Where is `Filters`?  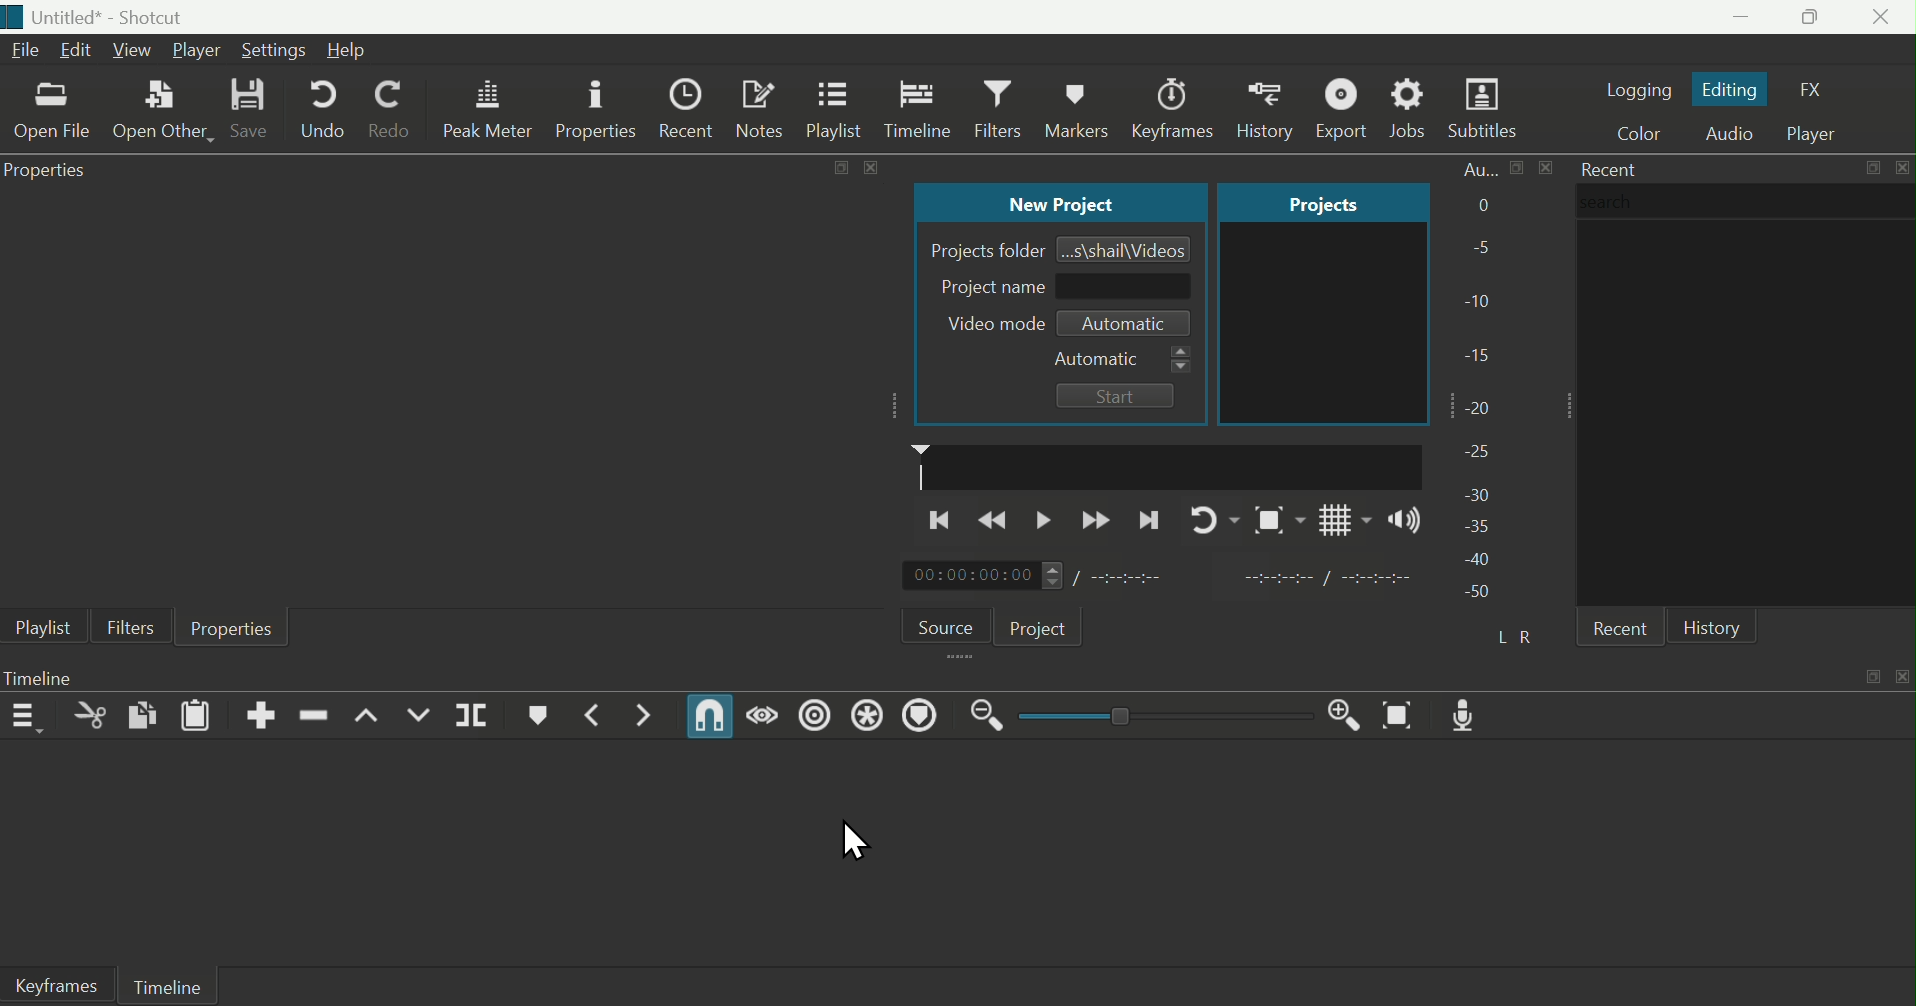
Filters is located at coordinates (1000, 110).